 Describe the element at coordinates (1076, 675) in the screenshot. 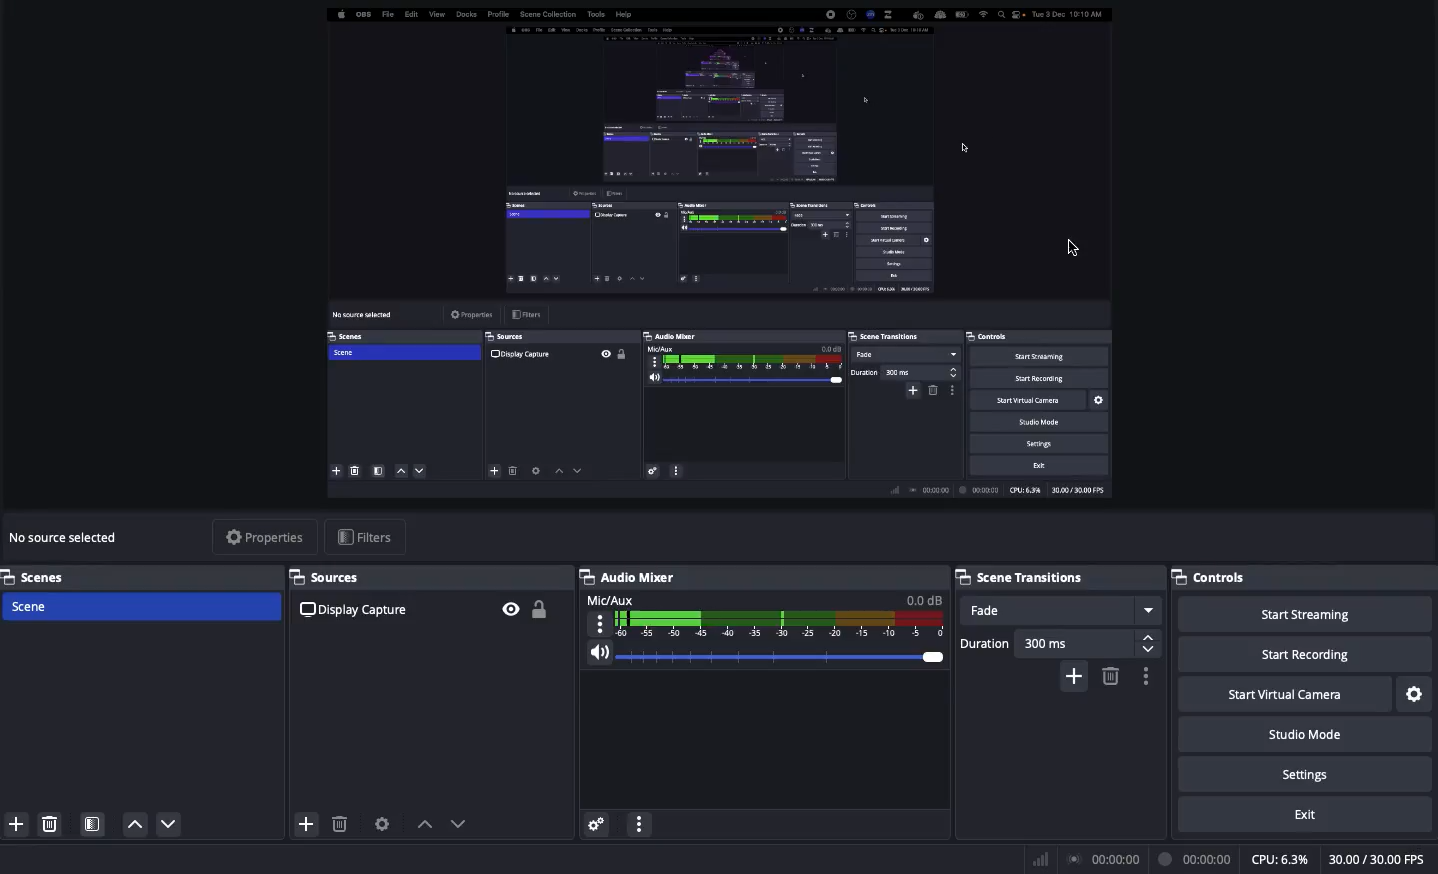

I see `Add` at that location.